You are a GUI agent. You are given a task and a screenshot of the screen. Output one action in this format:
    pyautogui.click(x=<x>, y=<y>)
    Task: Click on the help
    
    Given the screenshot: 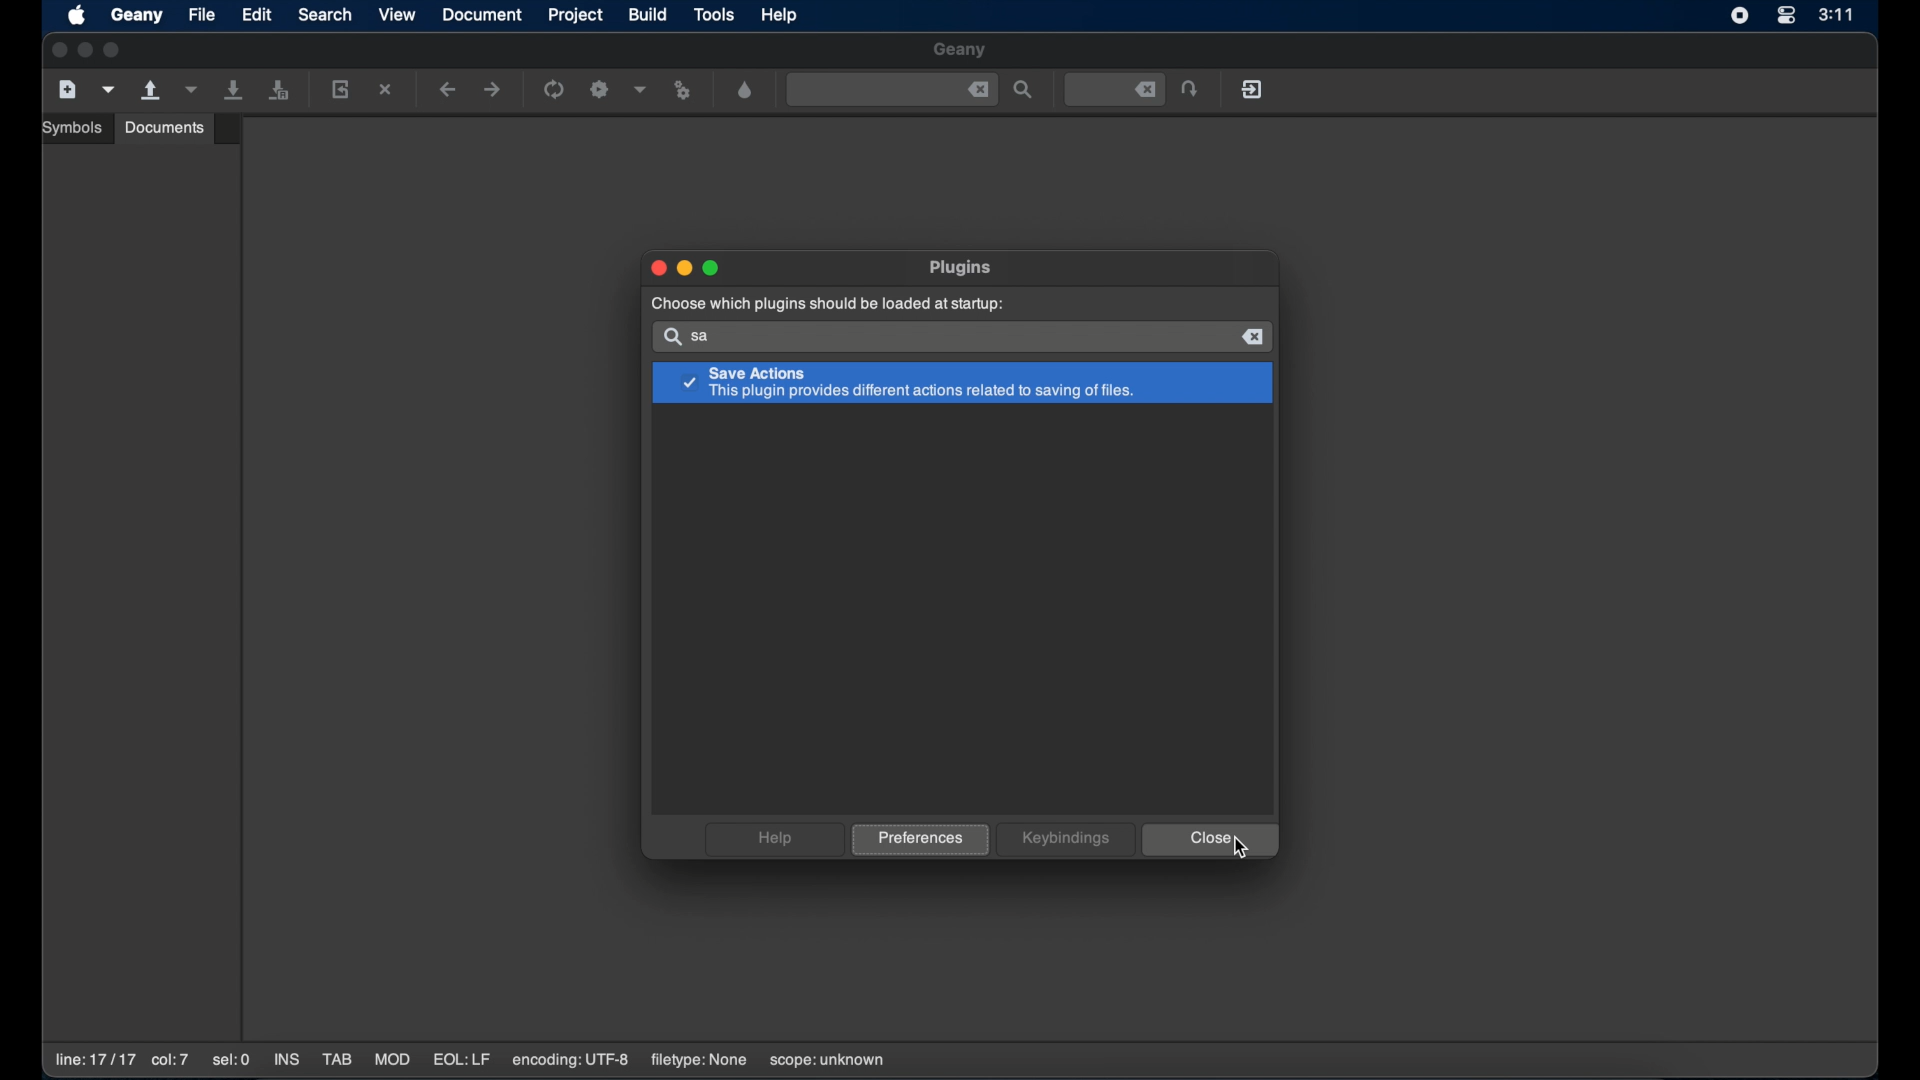 What is the action you would take?
    pyautogui.click(x=773, y=839)
    